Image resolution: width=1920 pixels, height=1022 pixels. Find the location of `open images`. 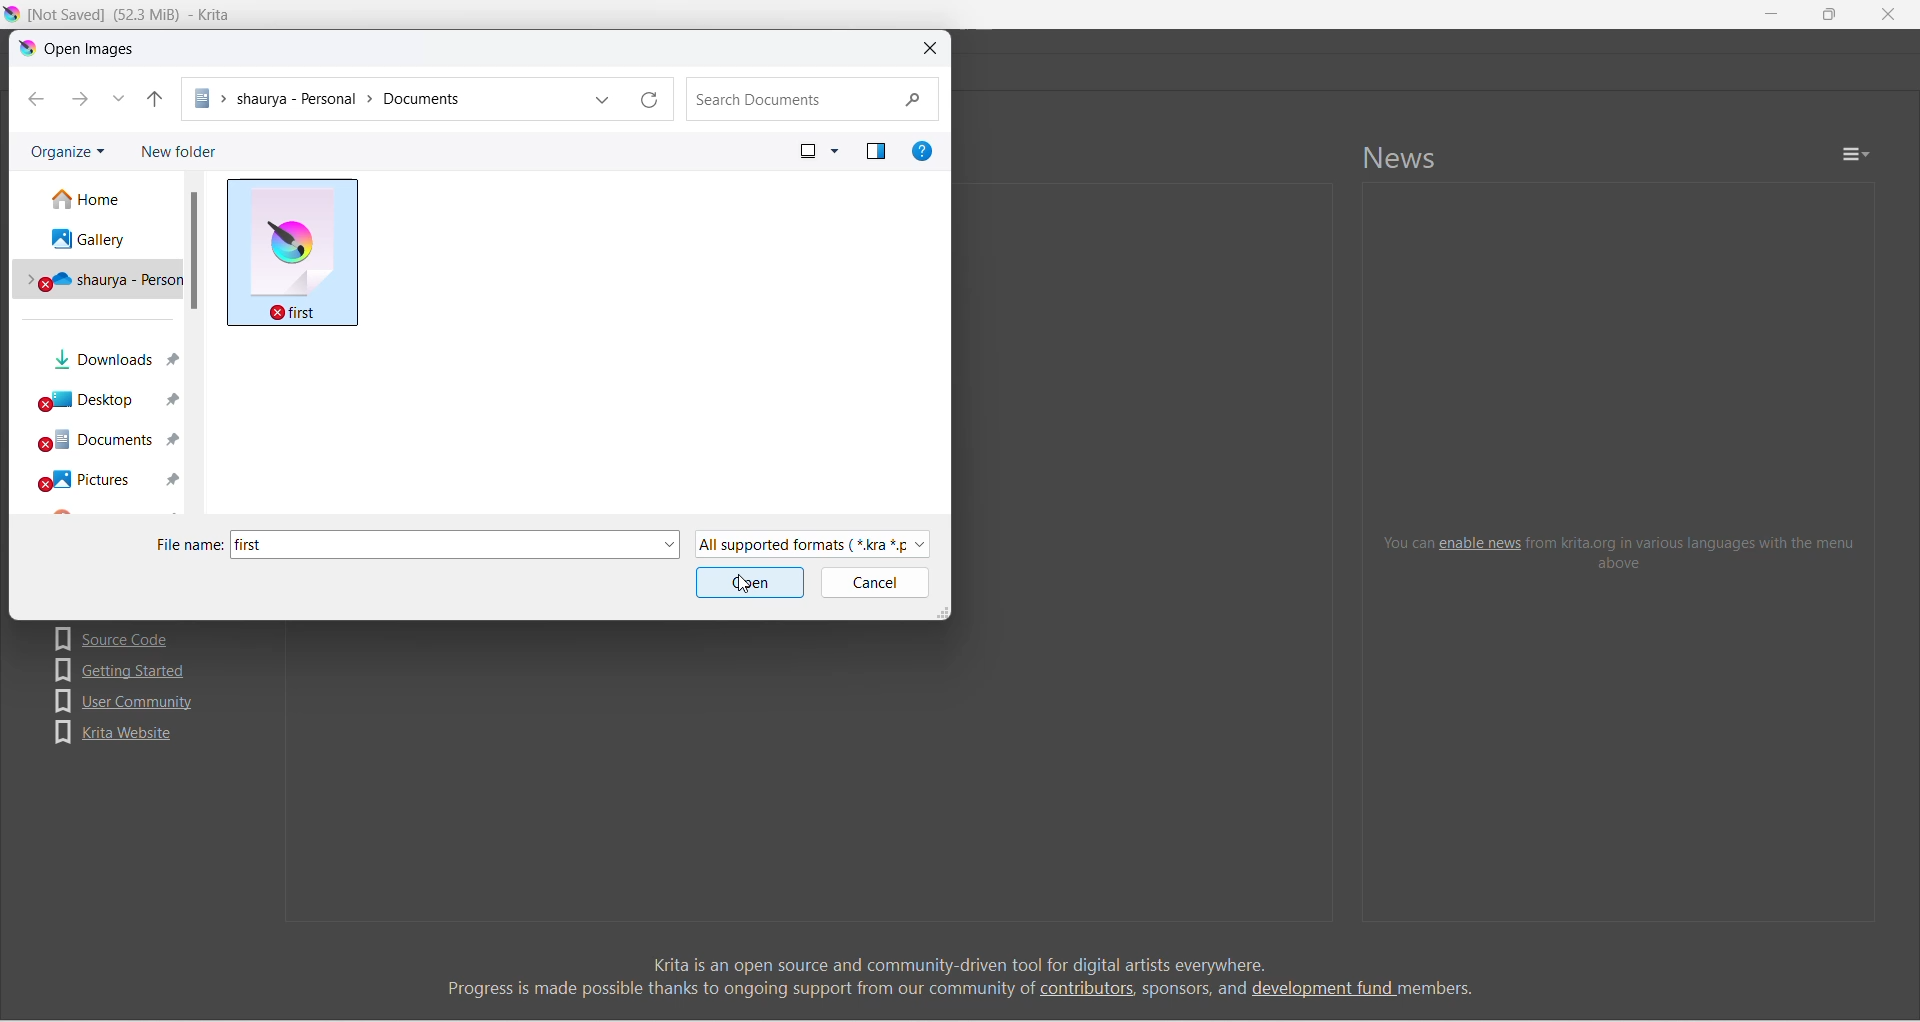

open images is located at coordinates (80, 49).